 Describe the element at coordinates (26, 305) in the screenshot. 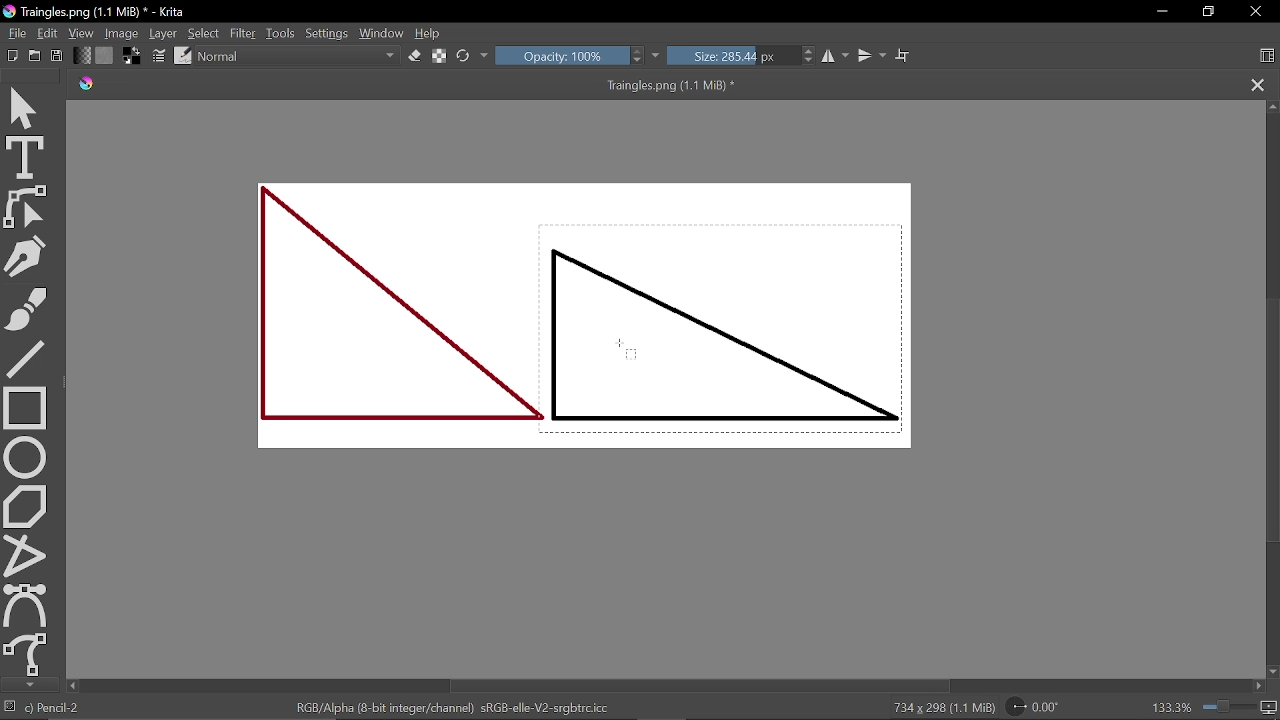

I see `Freehand brush tool` at that location.